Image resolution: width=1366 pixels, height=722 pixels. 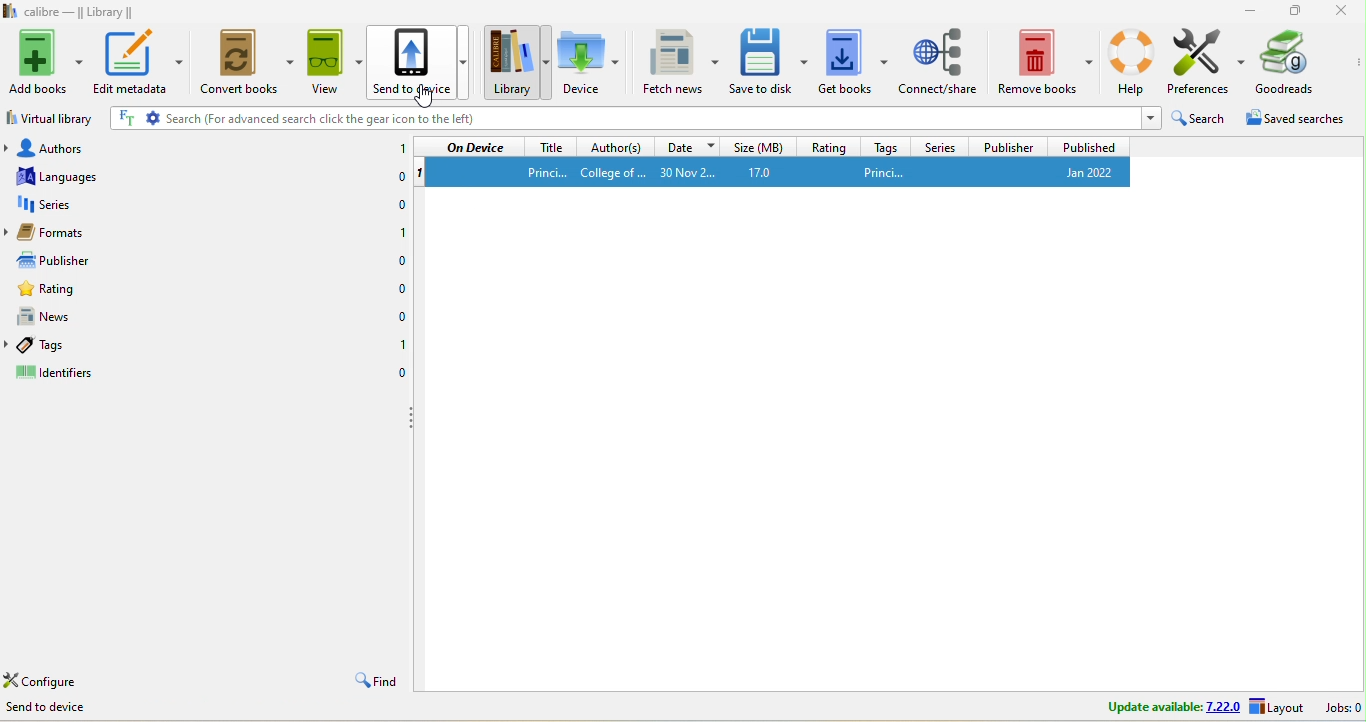 I want to click on send to device, so click(x=418, y=63).